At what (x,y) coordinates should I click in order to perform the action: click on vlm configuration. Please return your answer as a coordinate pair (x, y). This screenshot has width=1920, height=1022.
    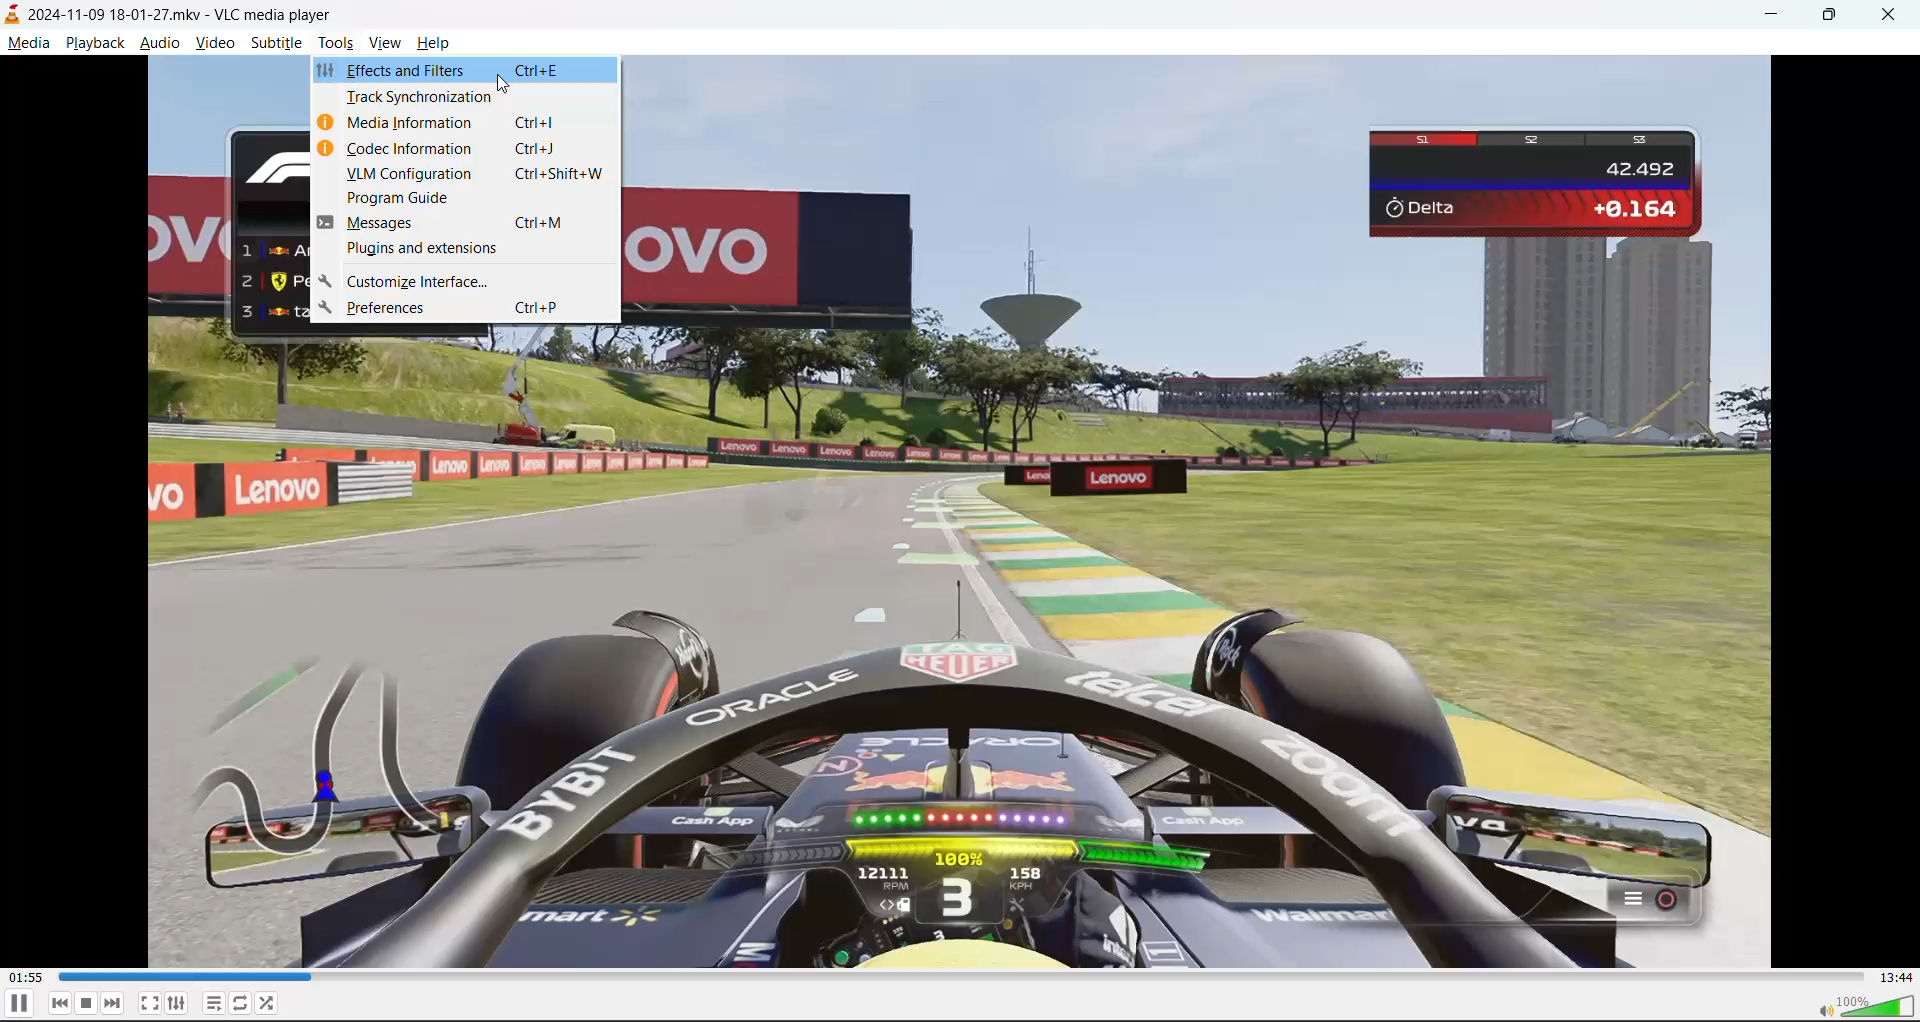
    Looking at the image, I should click on (467, 173).